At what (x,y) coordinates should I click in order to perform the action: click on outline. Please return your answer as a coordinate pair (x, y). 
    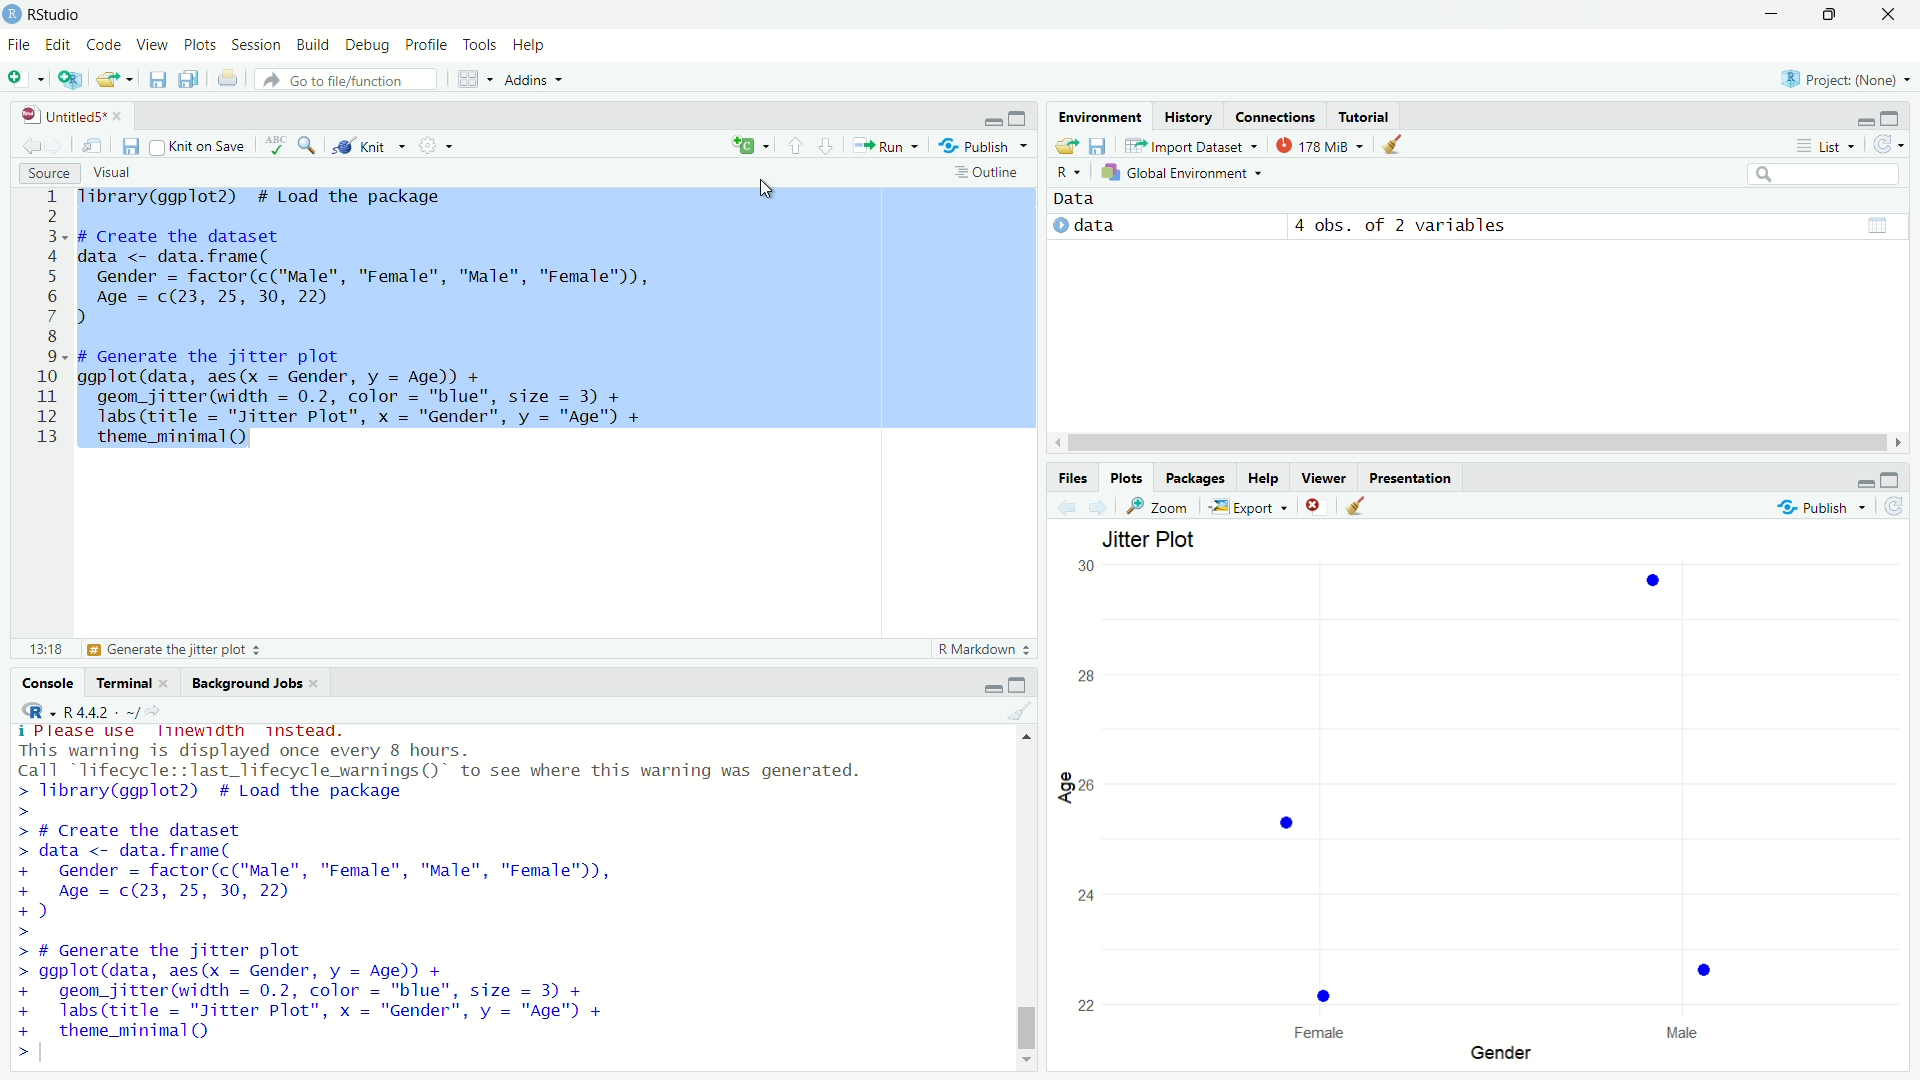
    Looking at the image, I should click on (987, 173).